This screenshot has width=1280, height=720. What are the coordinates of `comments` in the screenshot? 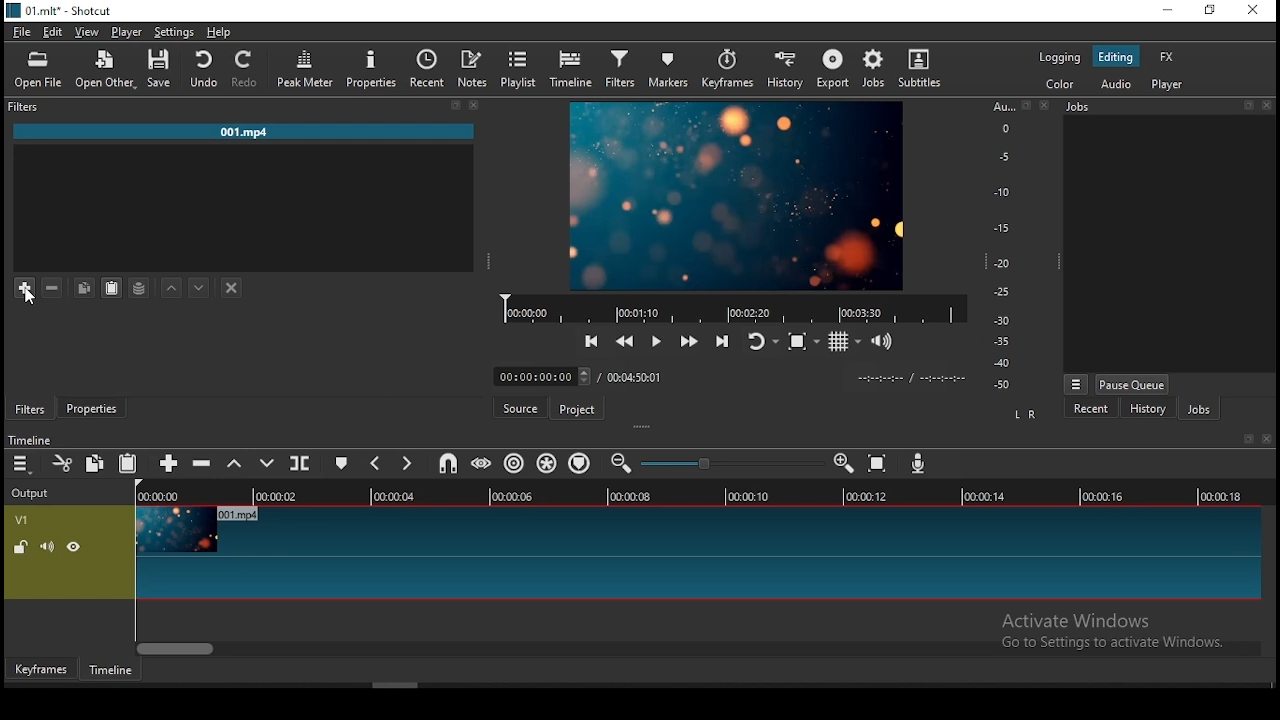 It's located at (243, 199).